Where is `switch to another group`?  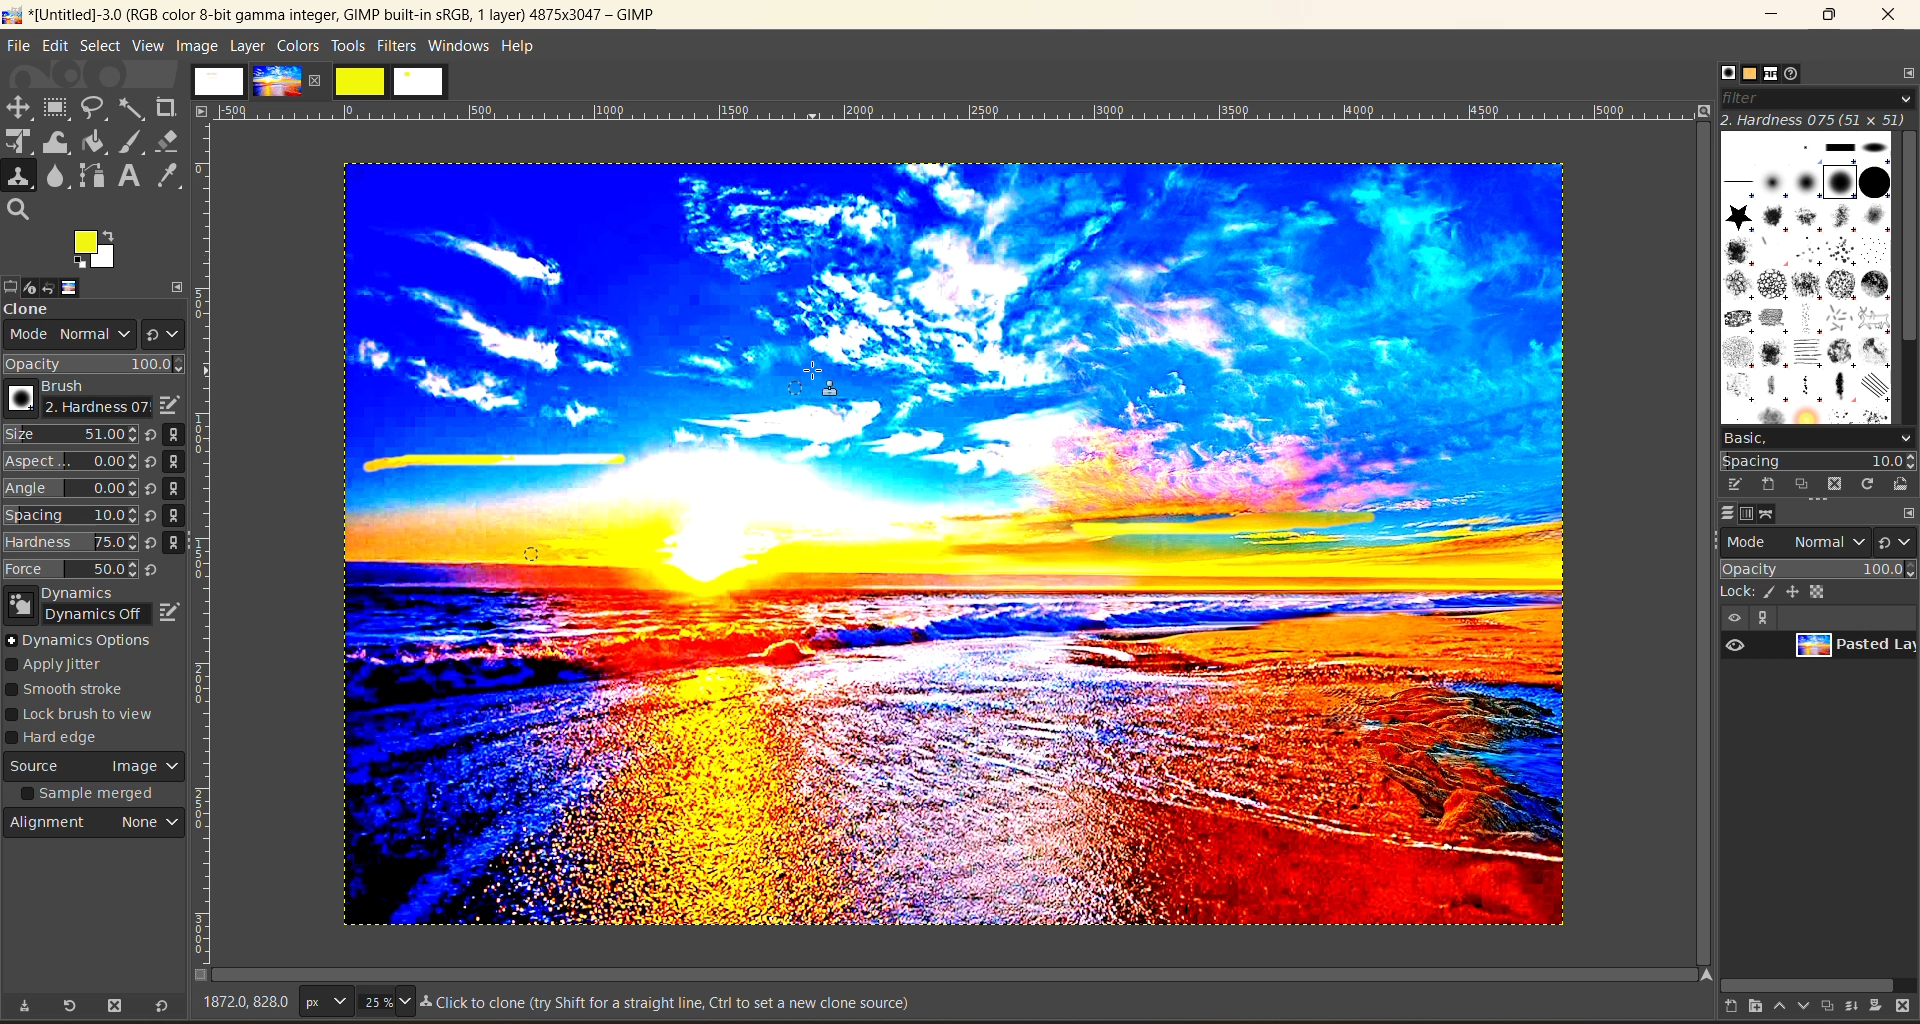 switch to another group is located at coordinates (163, 332).